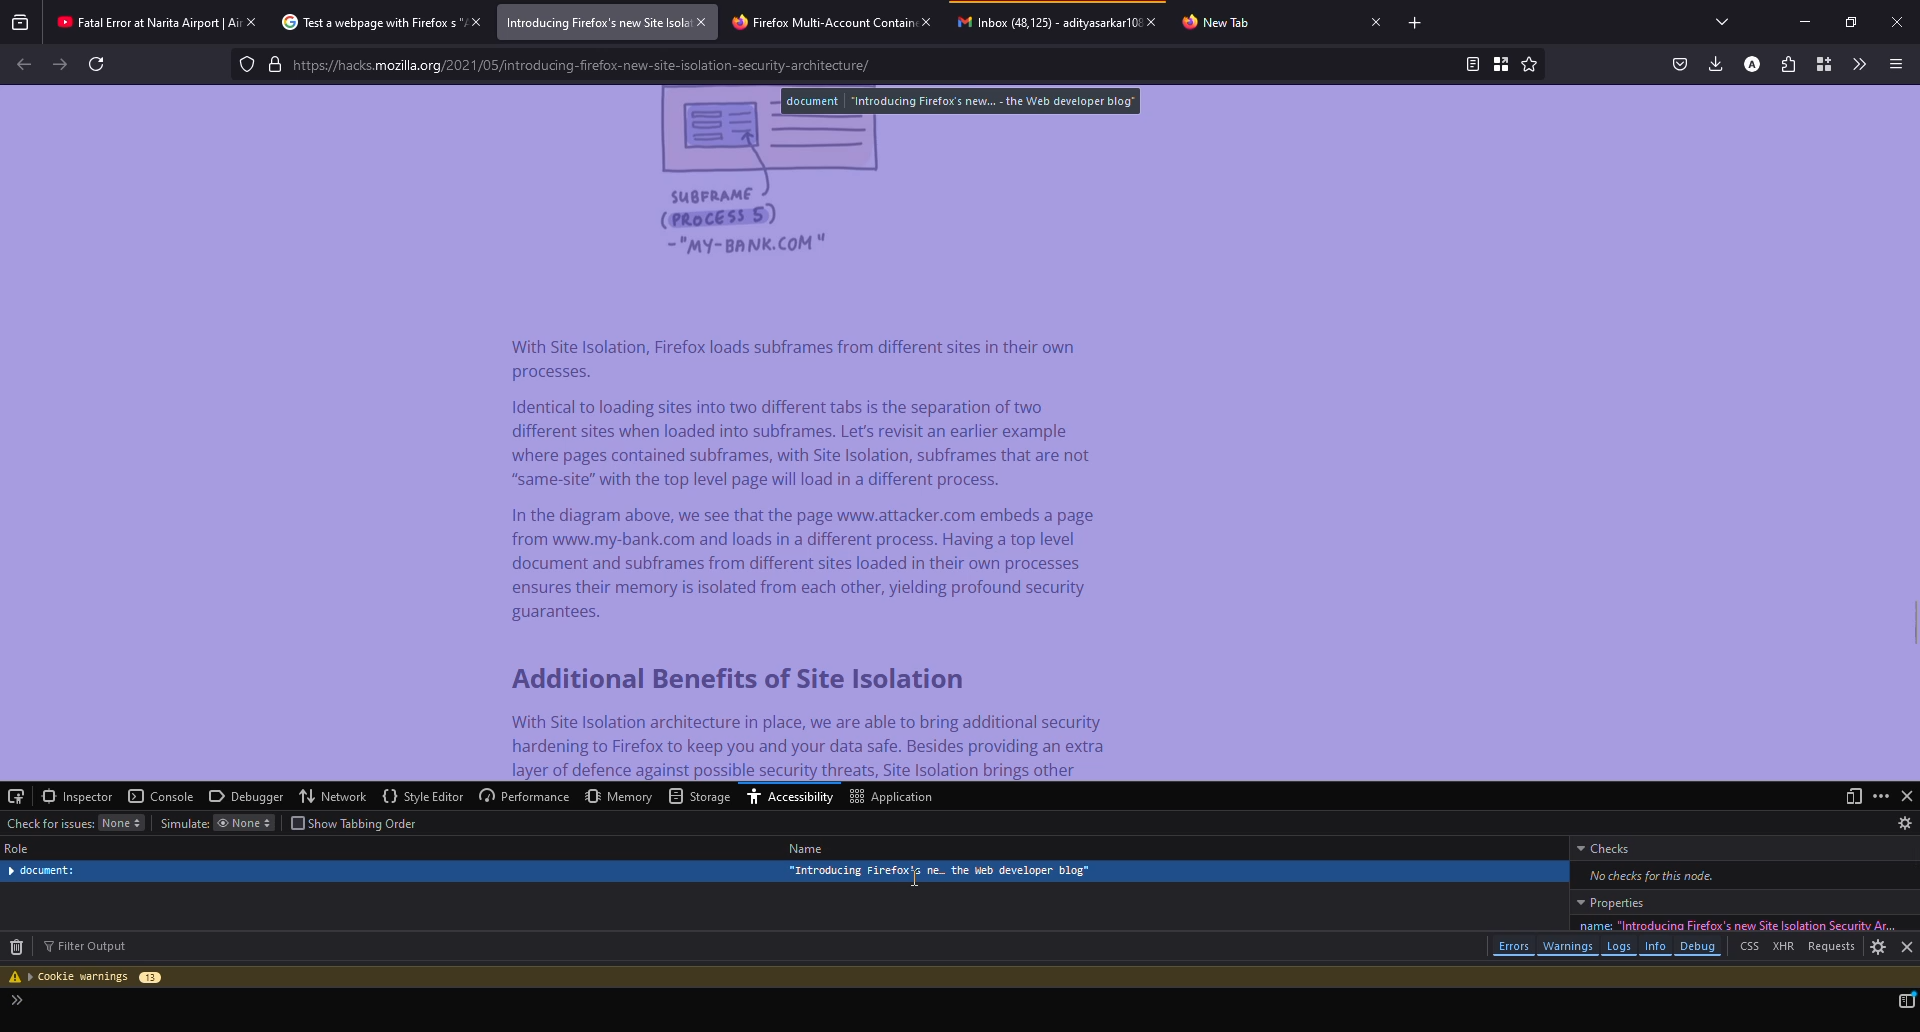 The height and width of the screenshot is (1032, 1920). What do you see at coordinates (17, 947) in the screenshot?
I see `bin` at bounding box center [17, 947].